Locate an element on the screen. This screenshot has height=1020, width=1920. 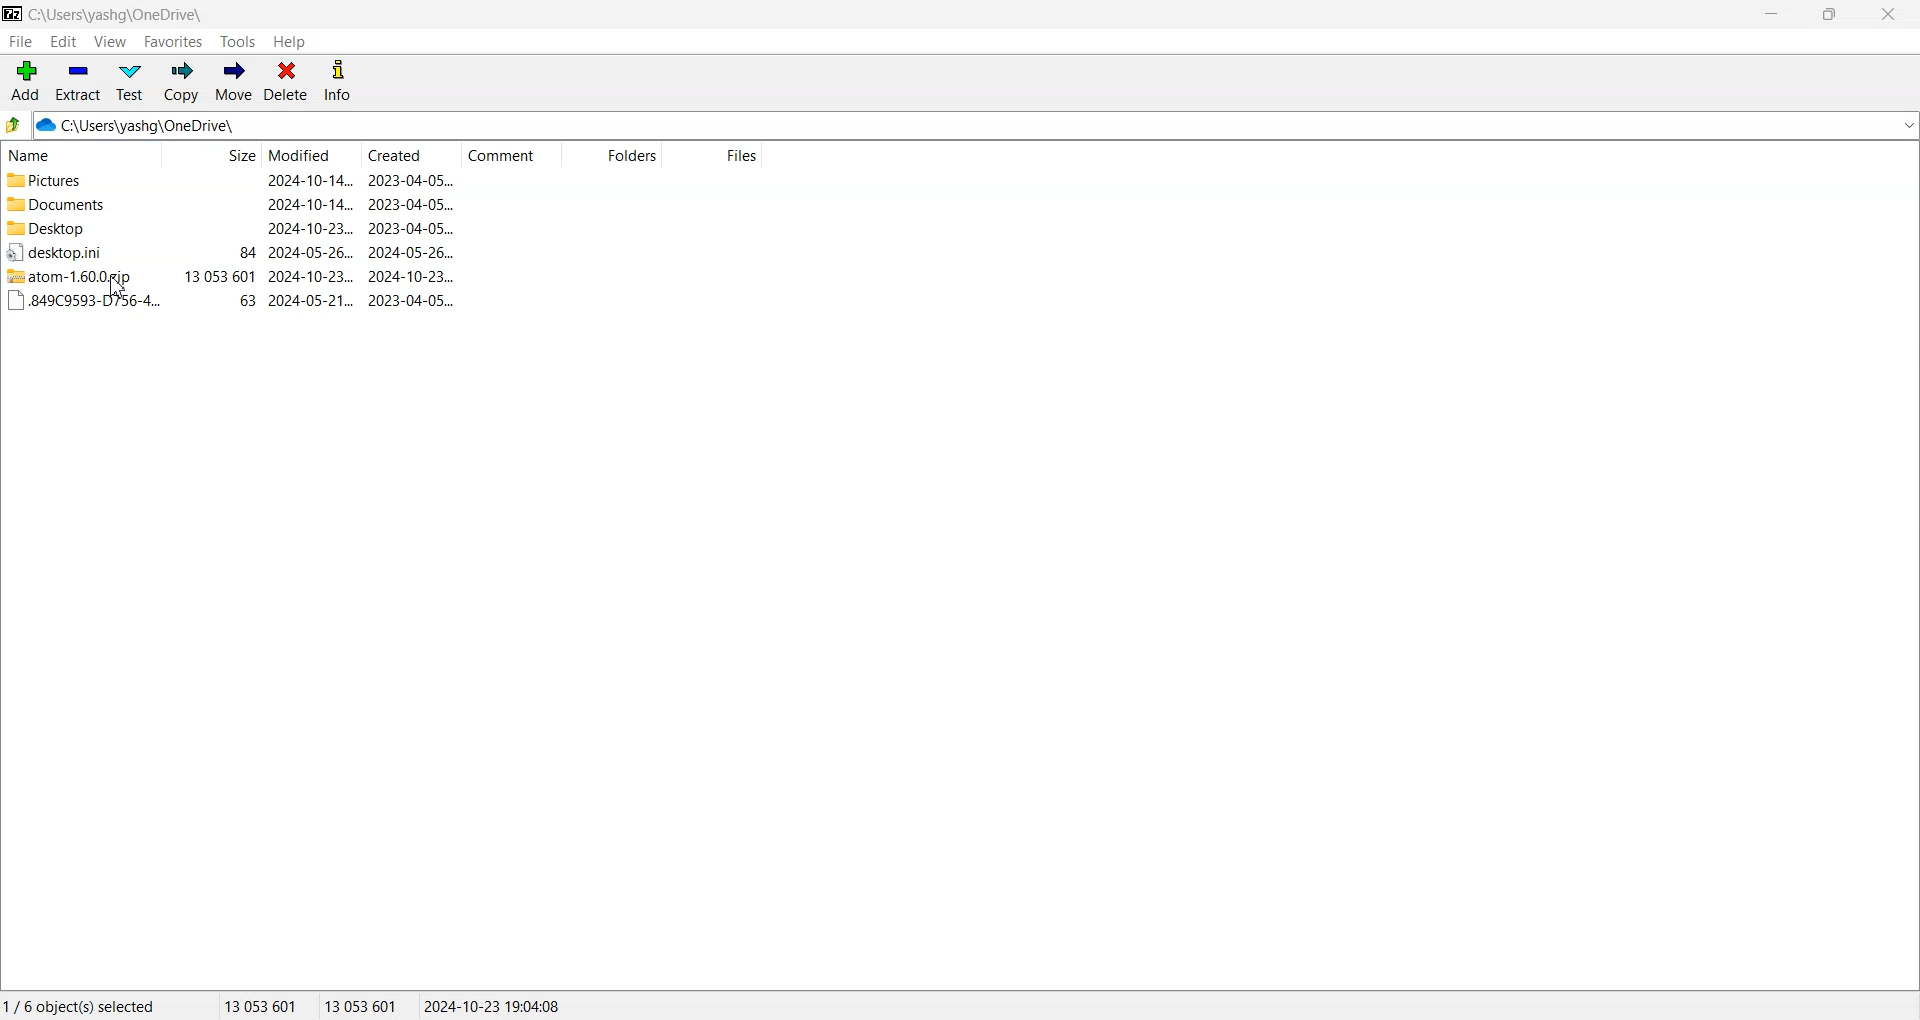
.894c File is located at coordinates (82, 301).